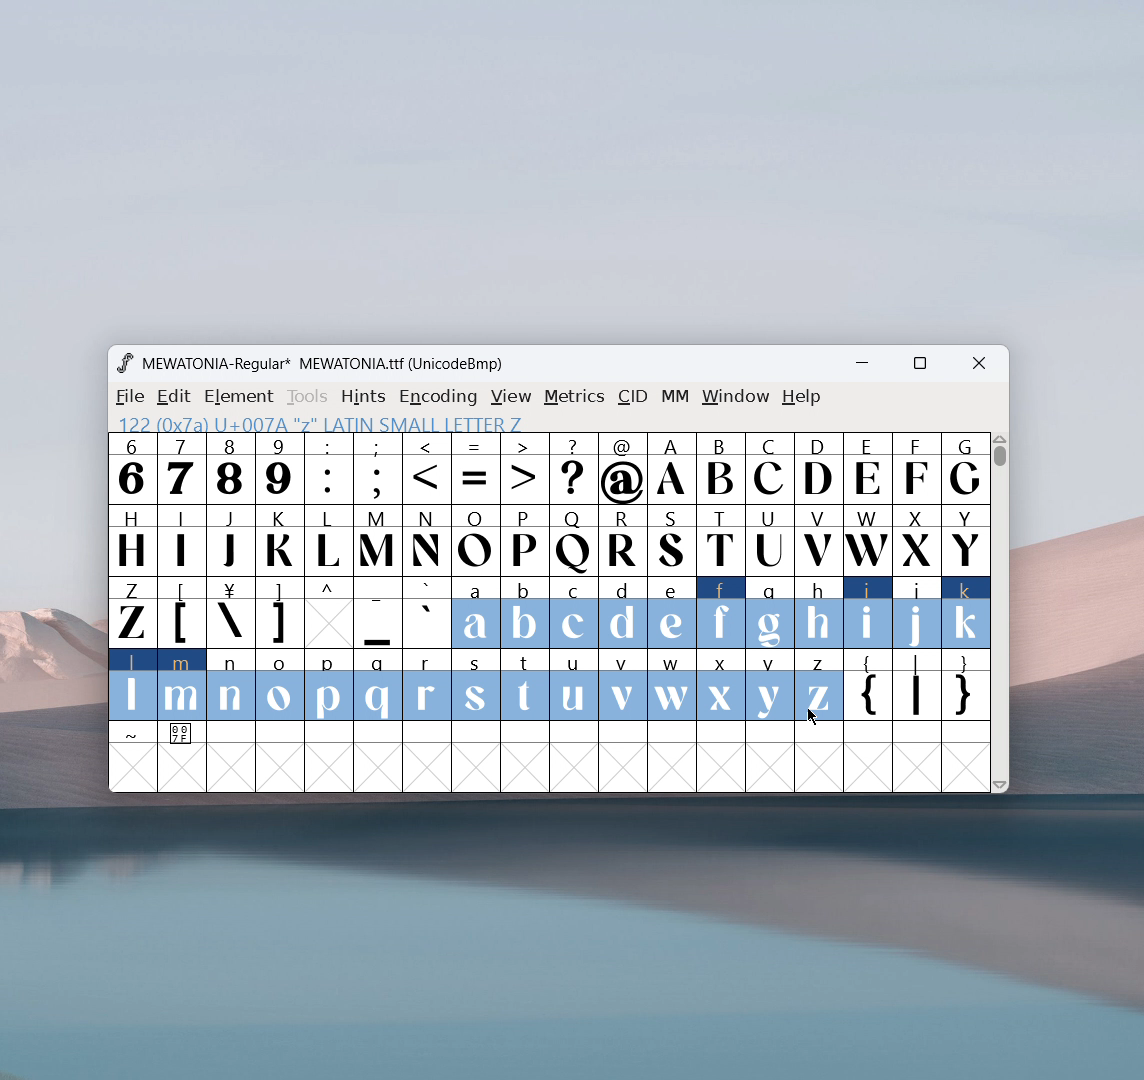  Describe the element at coordinates (632, 397) in the screenshot. I see `cid` at that location.